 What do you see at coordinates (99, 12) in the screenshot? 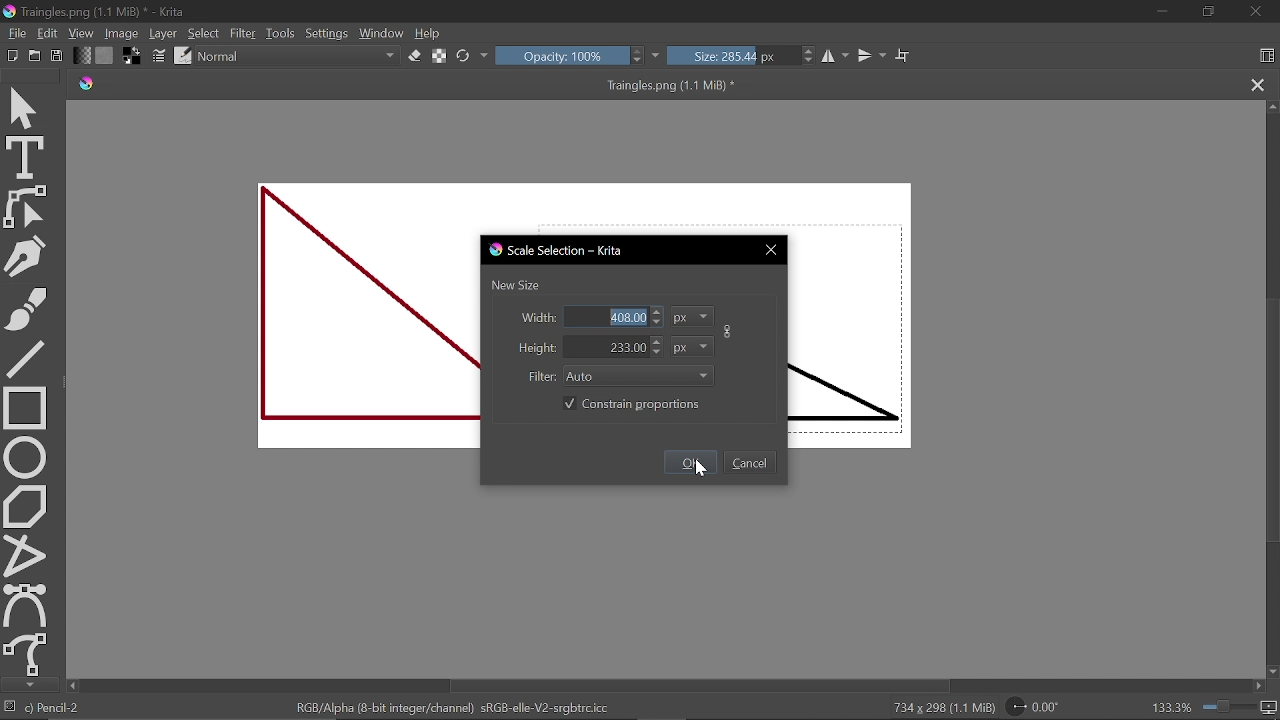
I see `Traingles.png (1.1 MiB) * - Krita` at bounding box center [99, 12].